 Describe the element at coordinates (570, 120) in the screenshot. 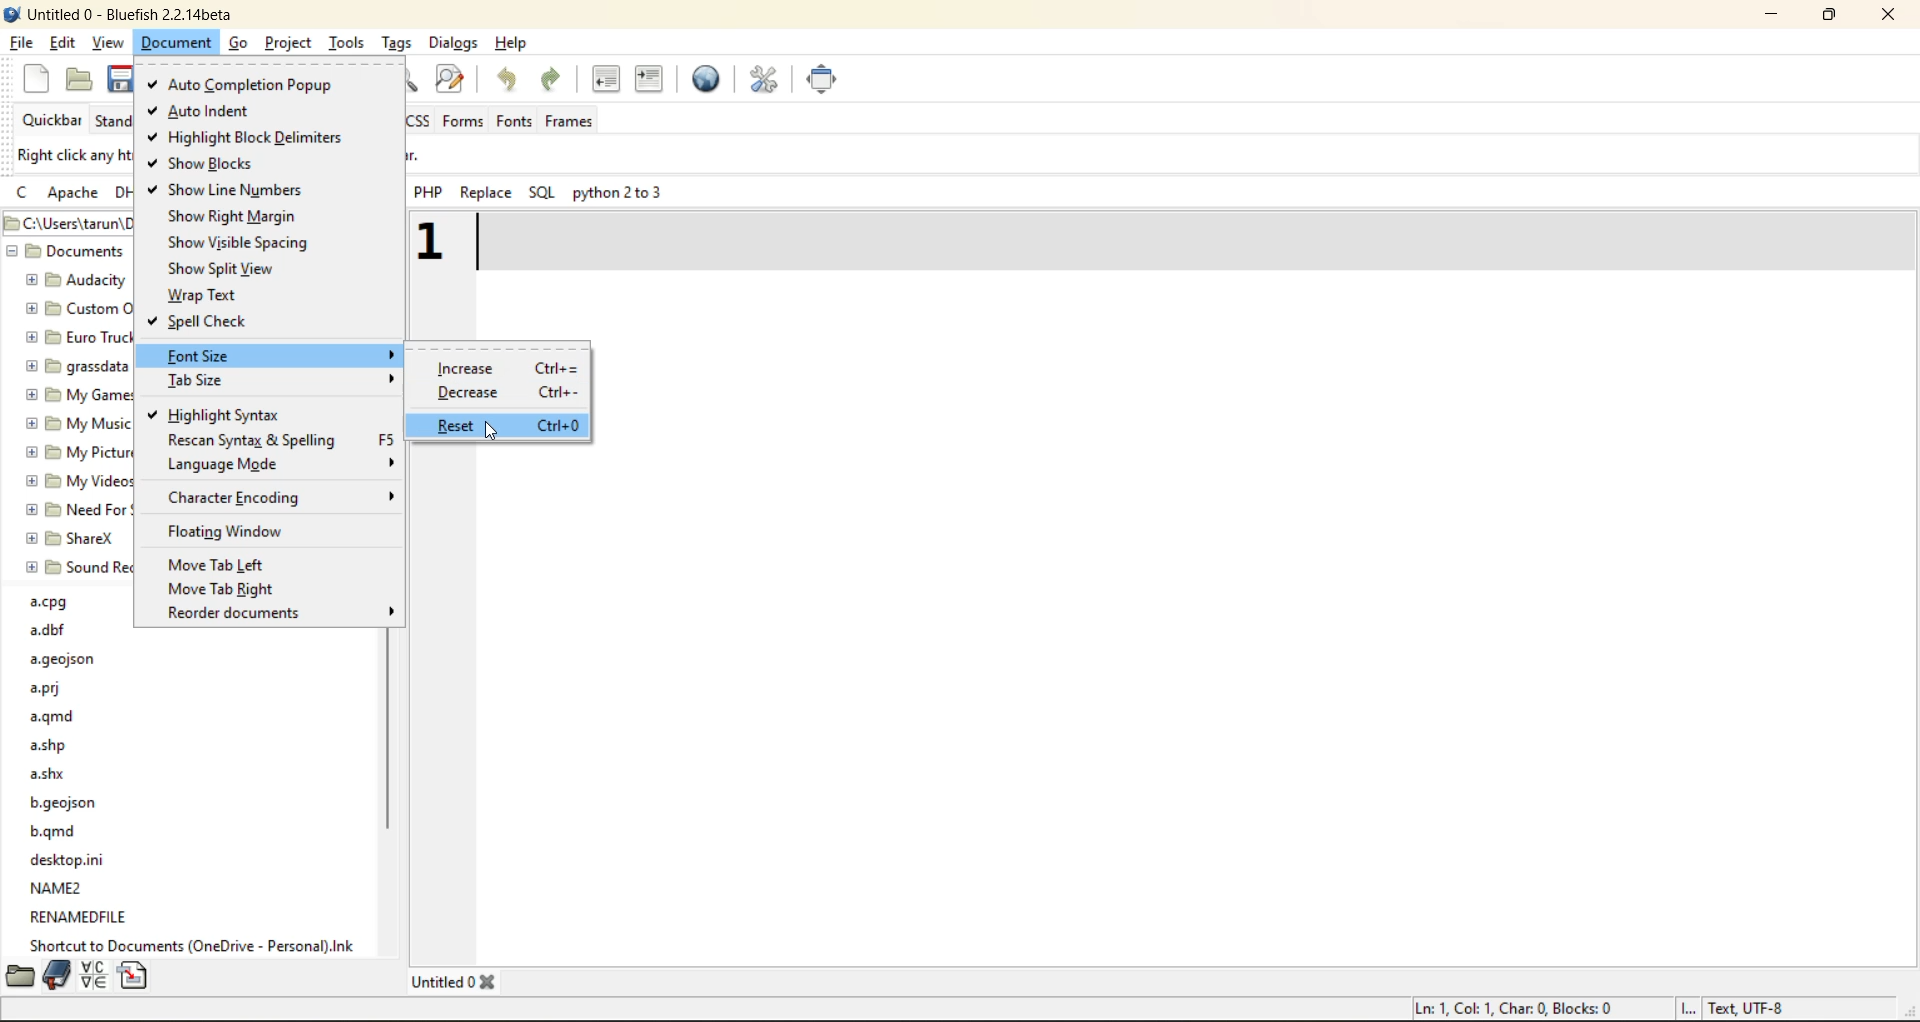

I see `frames` at that location.